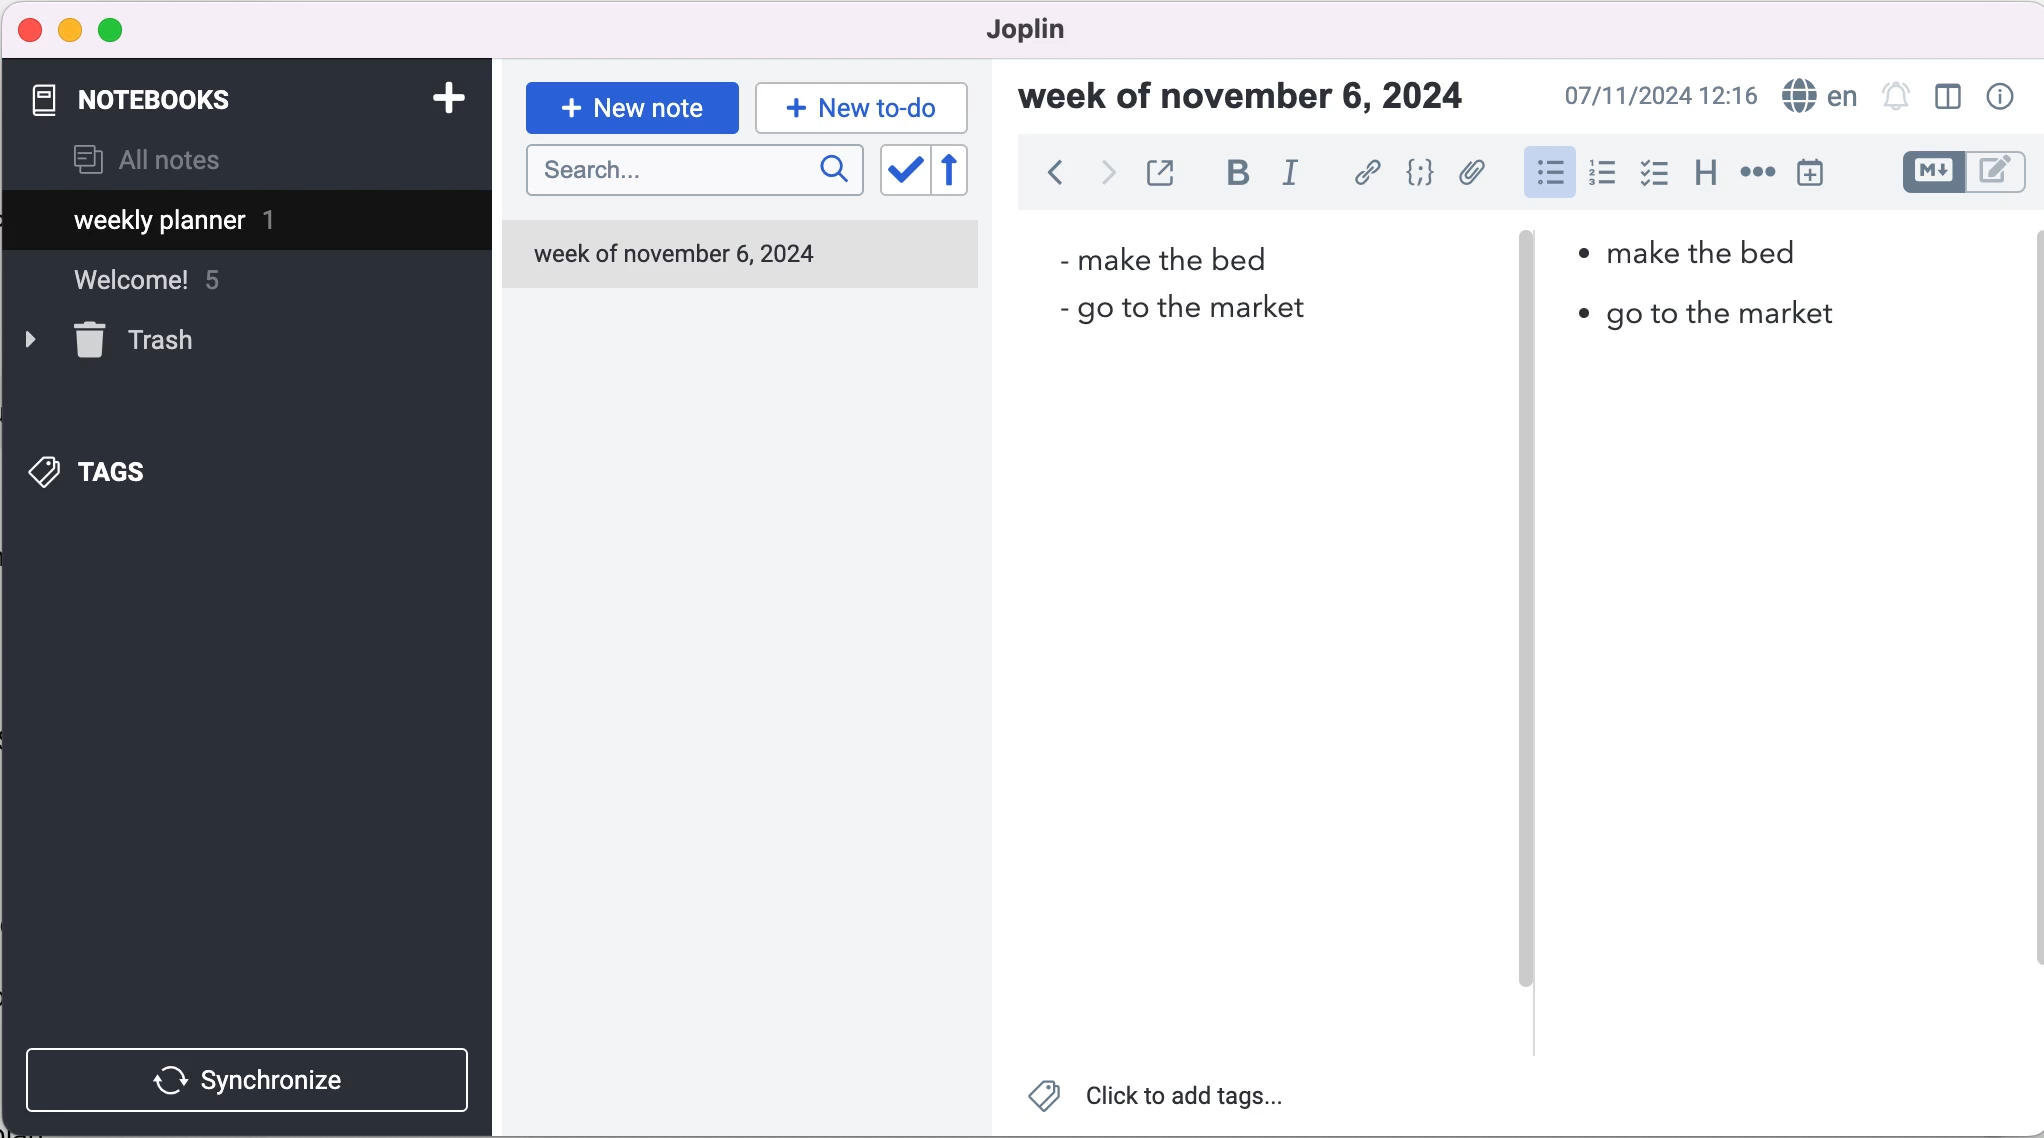 This screenshot has width=2044, height=1138. I want to click on week of november 6, 2024, so click(1253, 100).